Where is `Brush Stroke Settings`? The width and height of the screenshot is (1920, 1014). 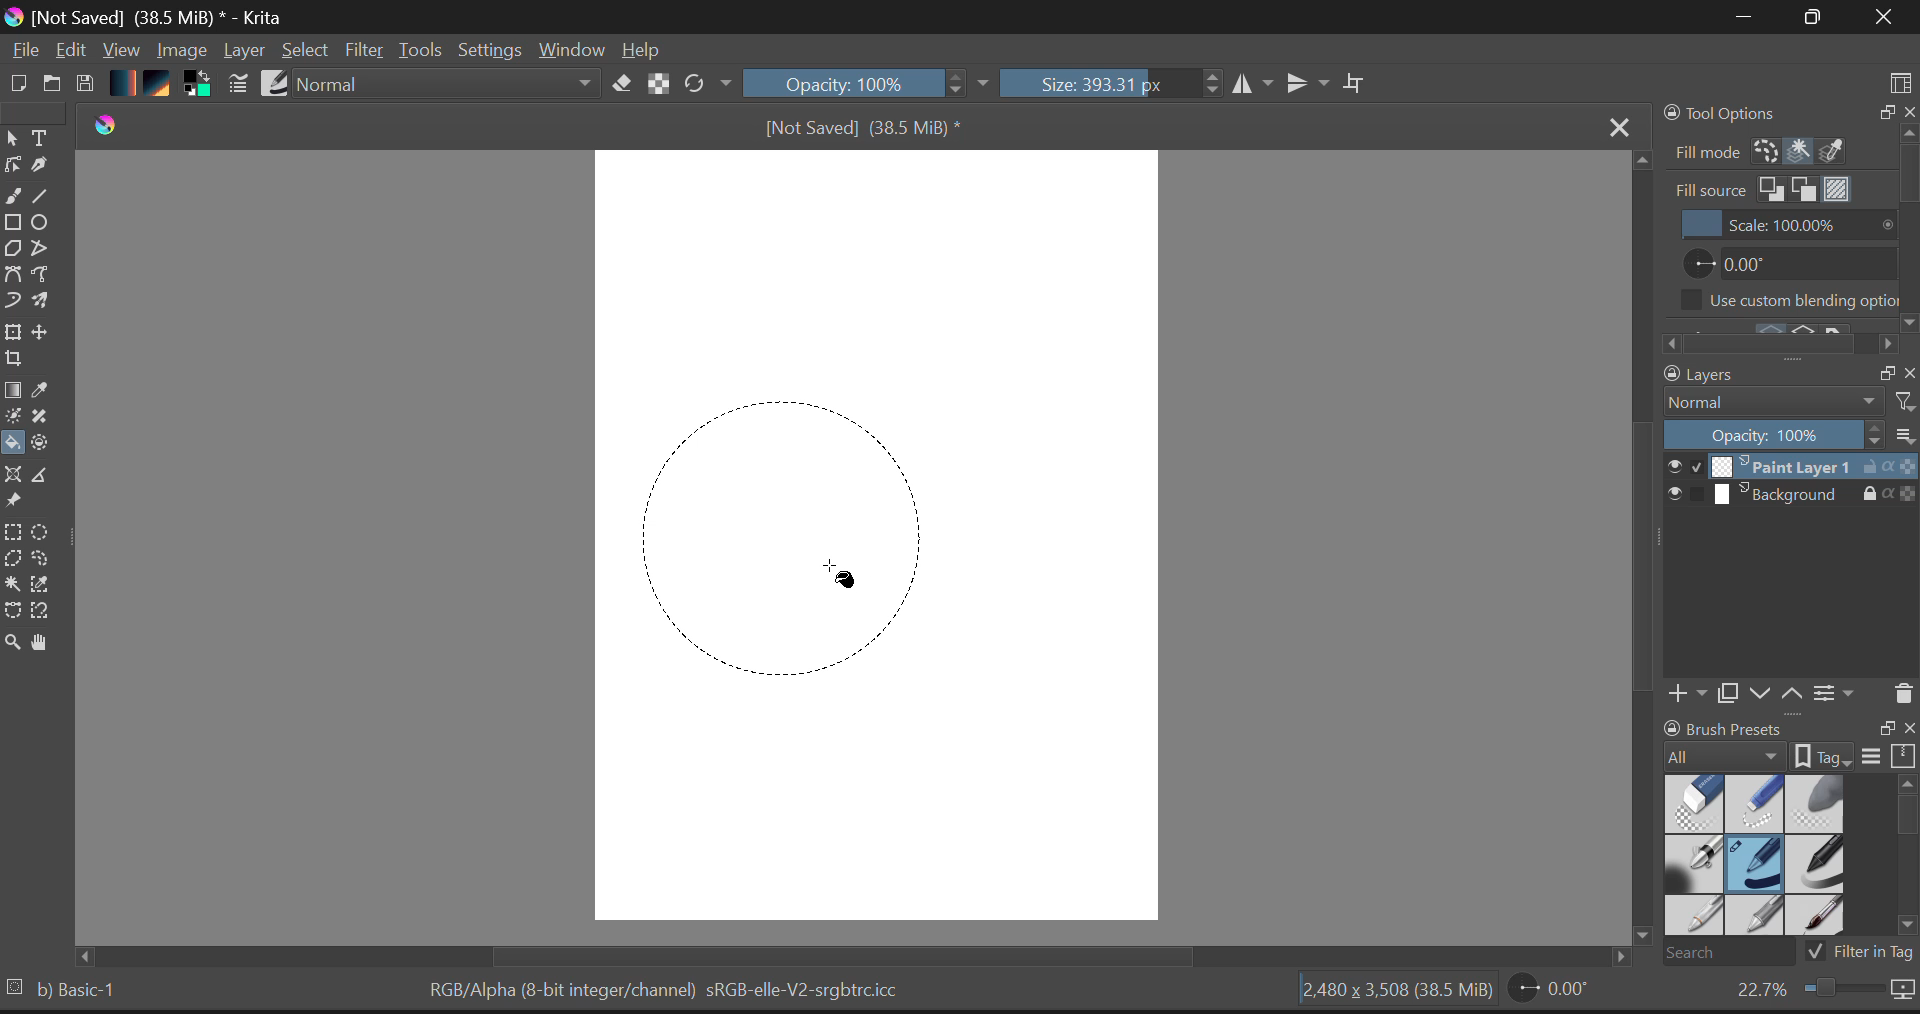 Brush Stroke Settings is located at coordinates (236, 84).